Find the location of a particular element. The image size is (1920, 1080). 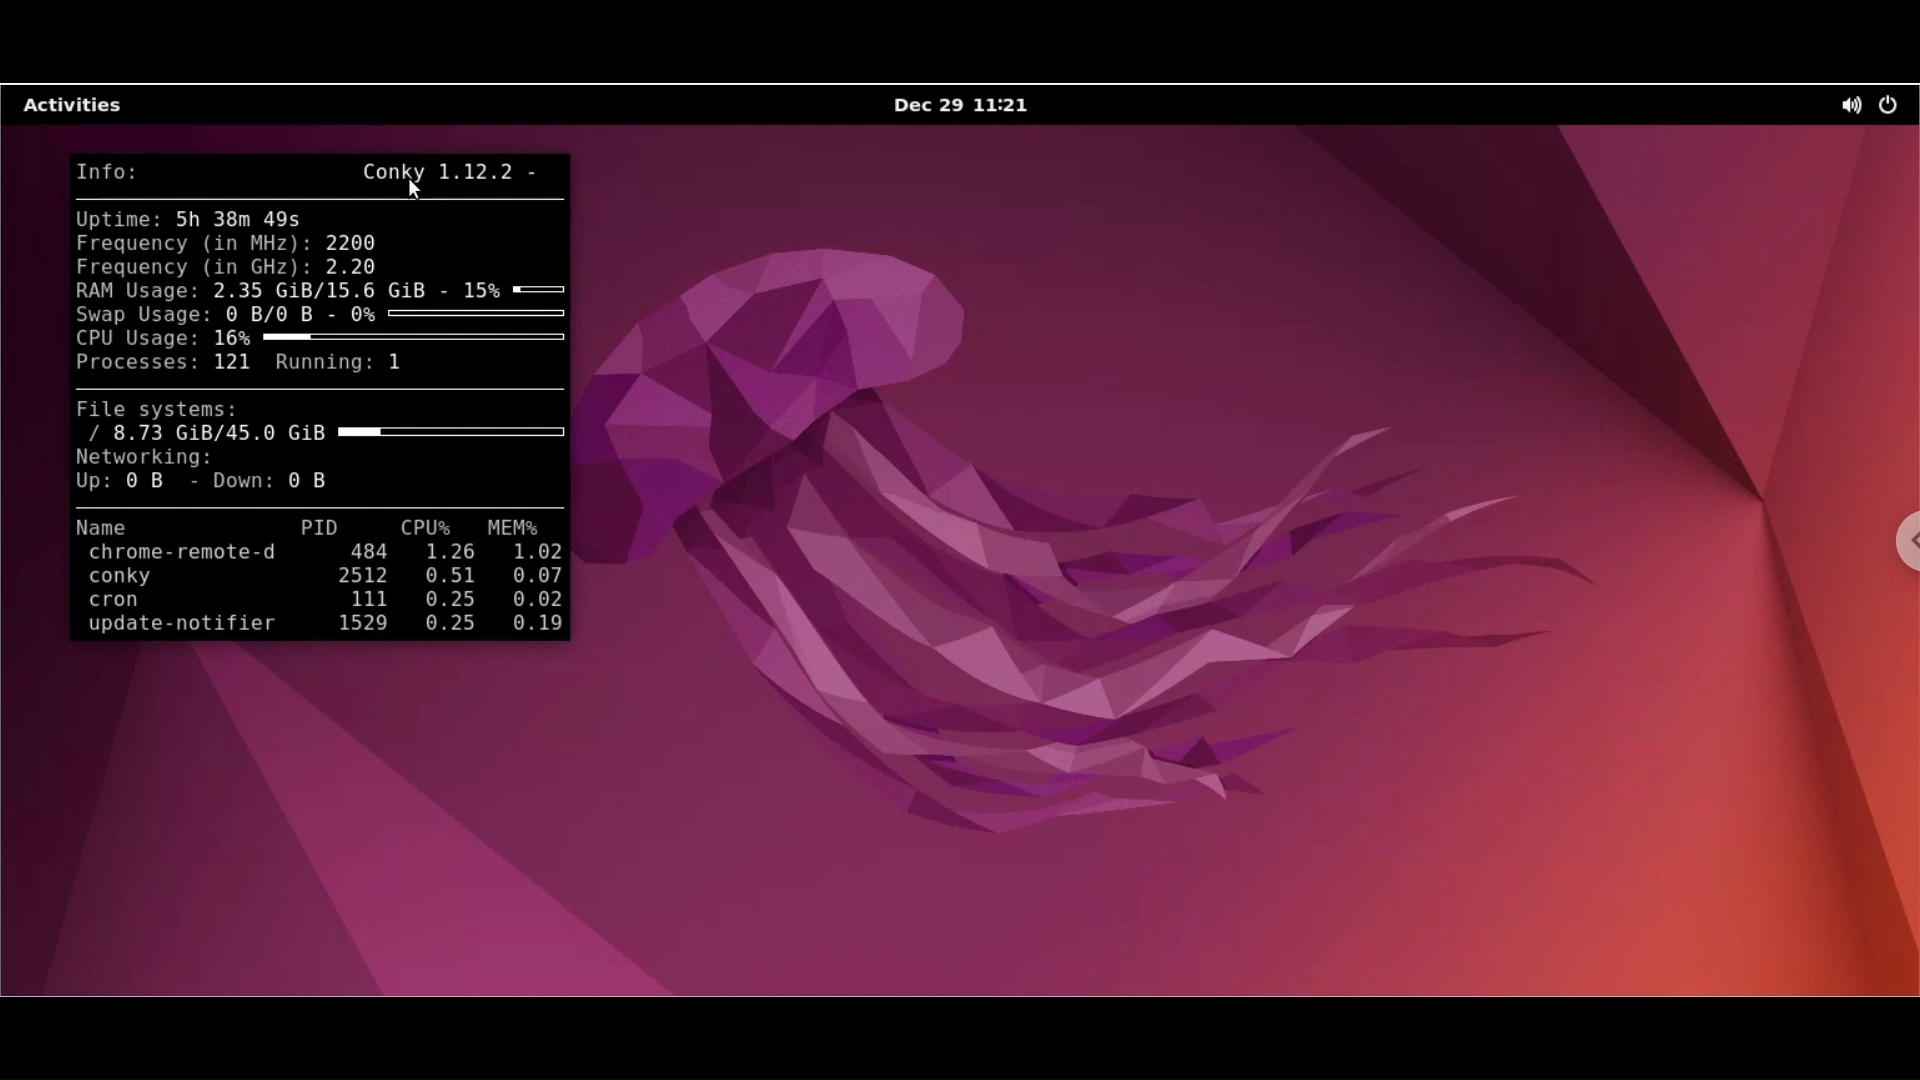

2200 is located at coordinates (353, 242).